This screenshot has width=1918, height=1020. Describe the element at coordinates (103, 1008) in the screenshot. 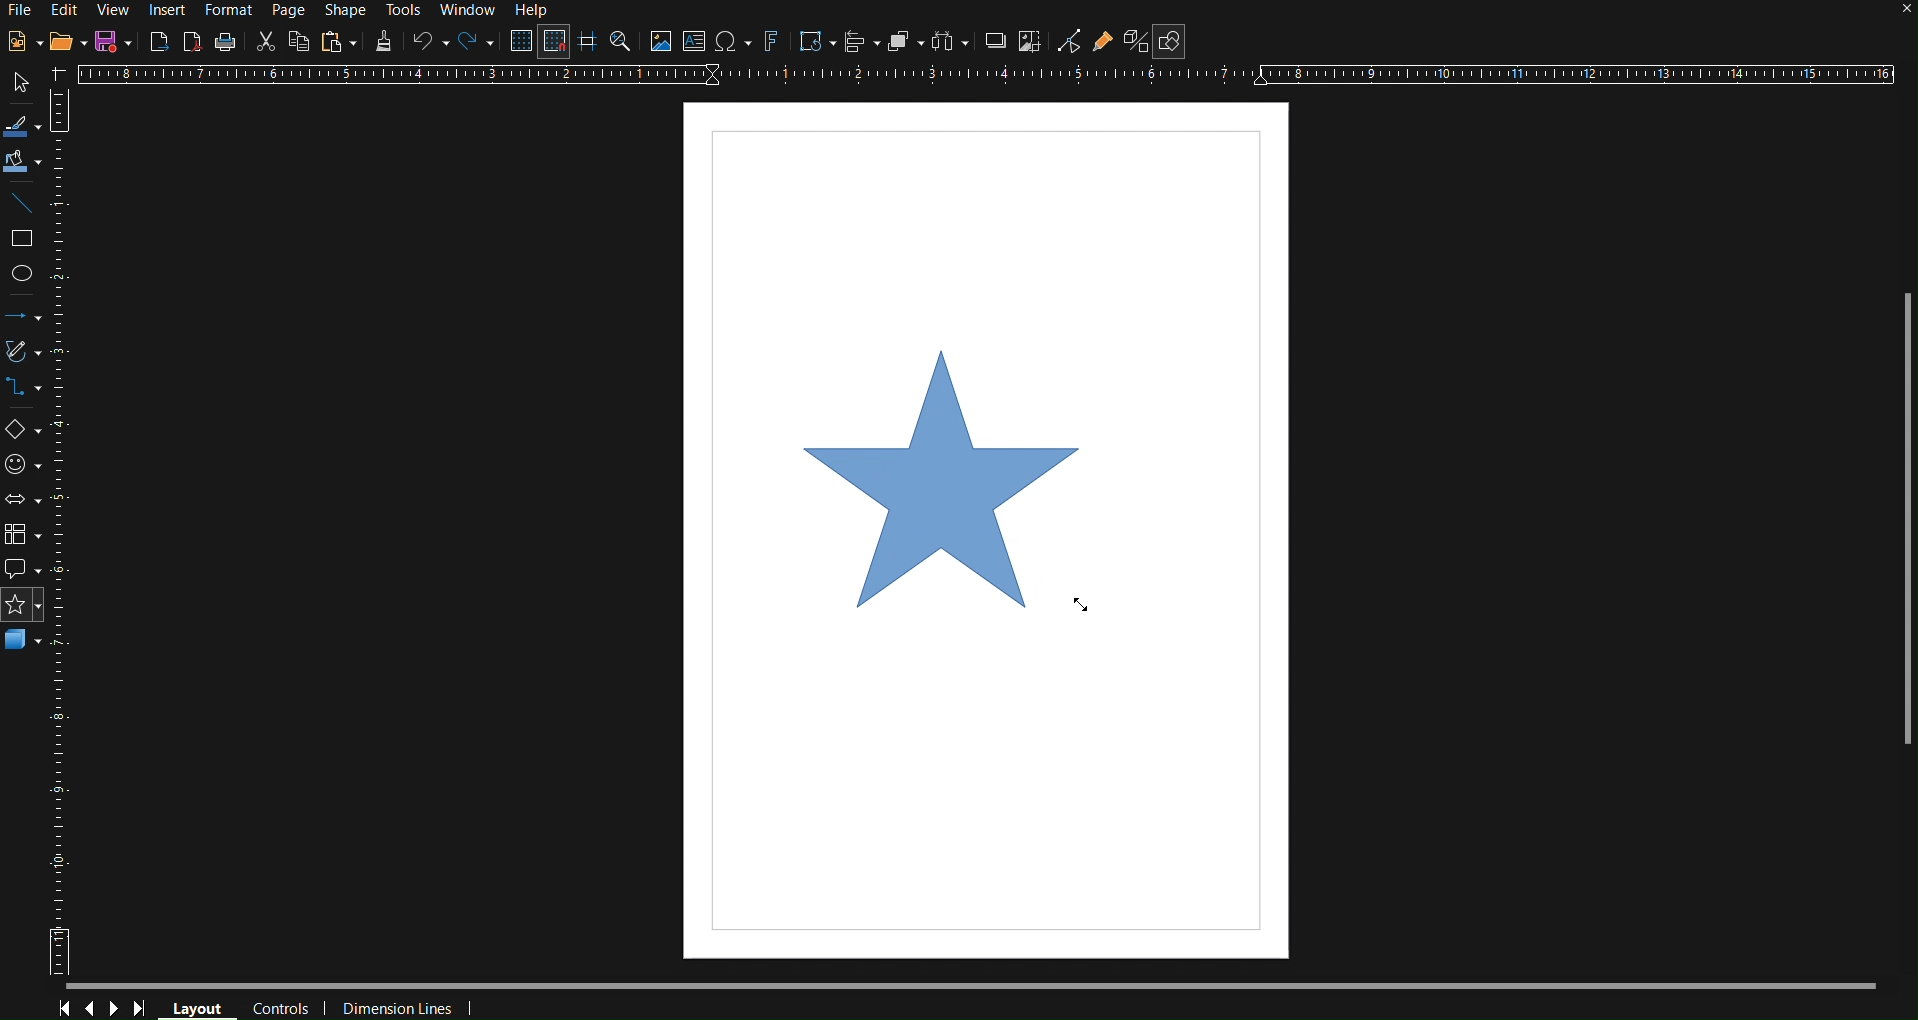

I see `Controls` at that location.